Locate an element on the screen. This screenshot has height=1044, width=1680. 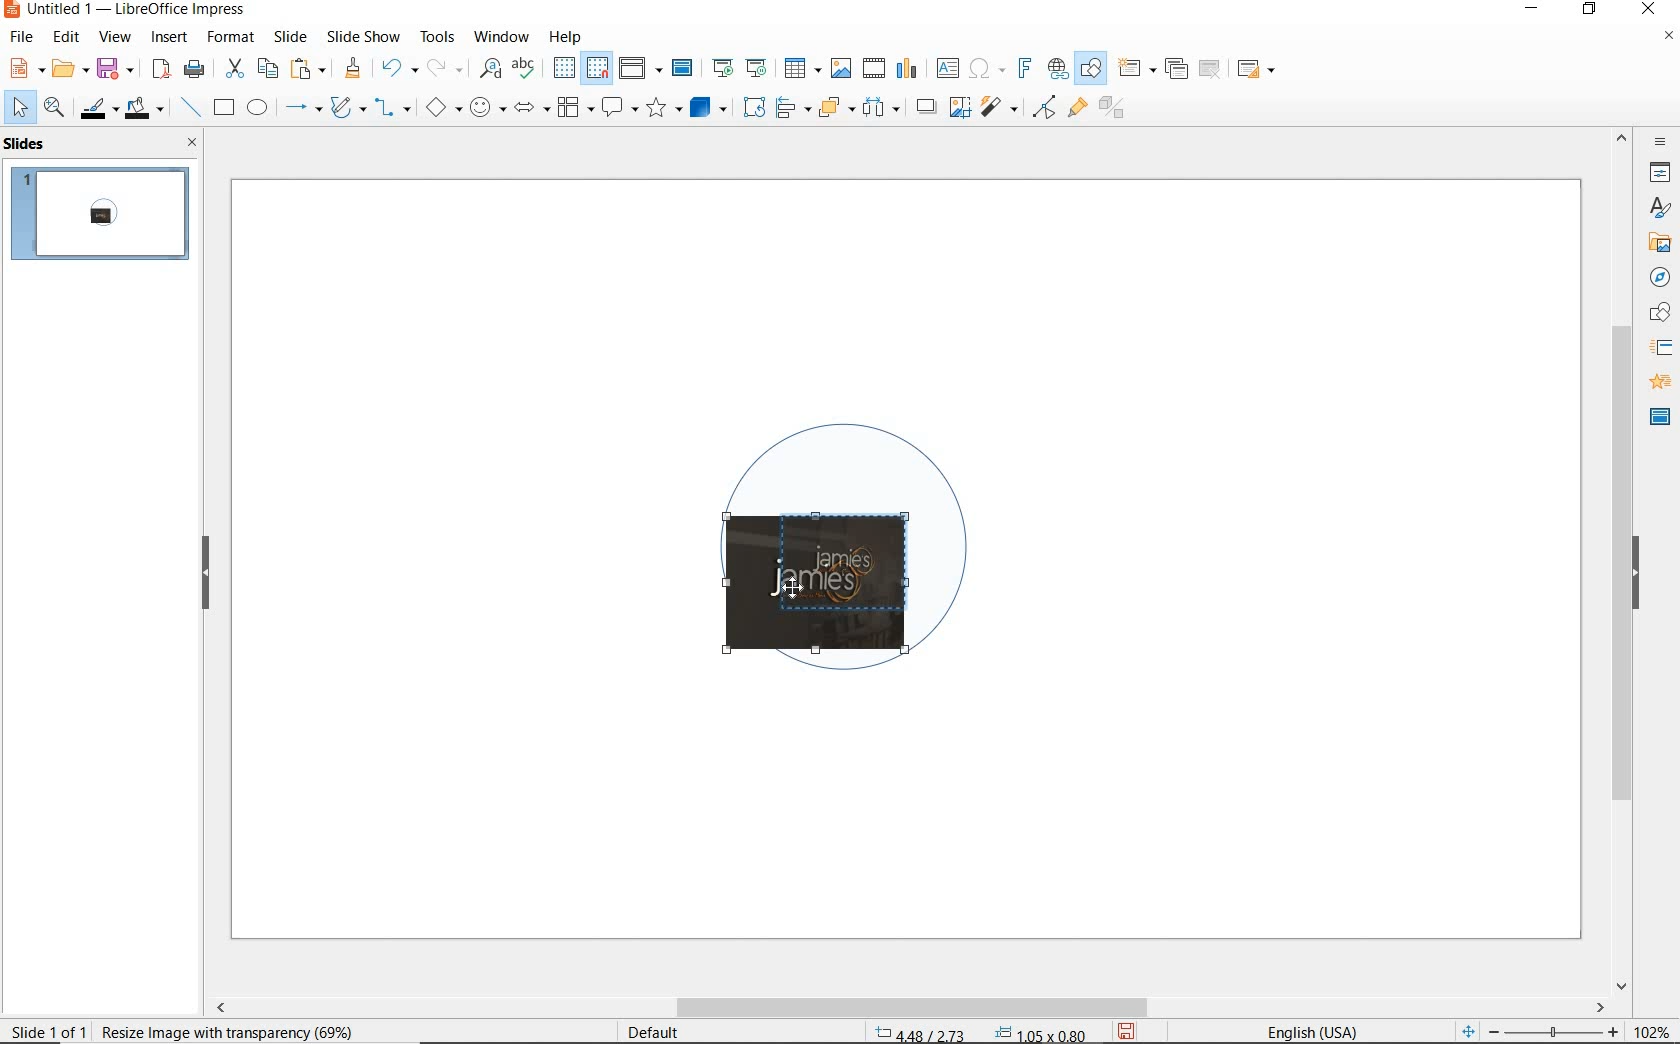
slide is located at coordinates (290, 37).